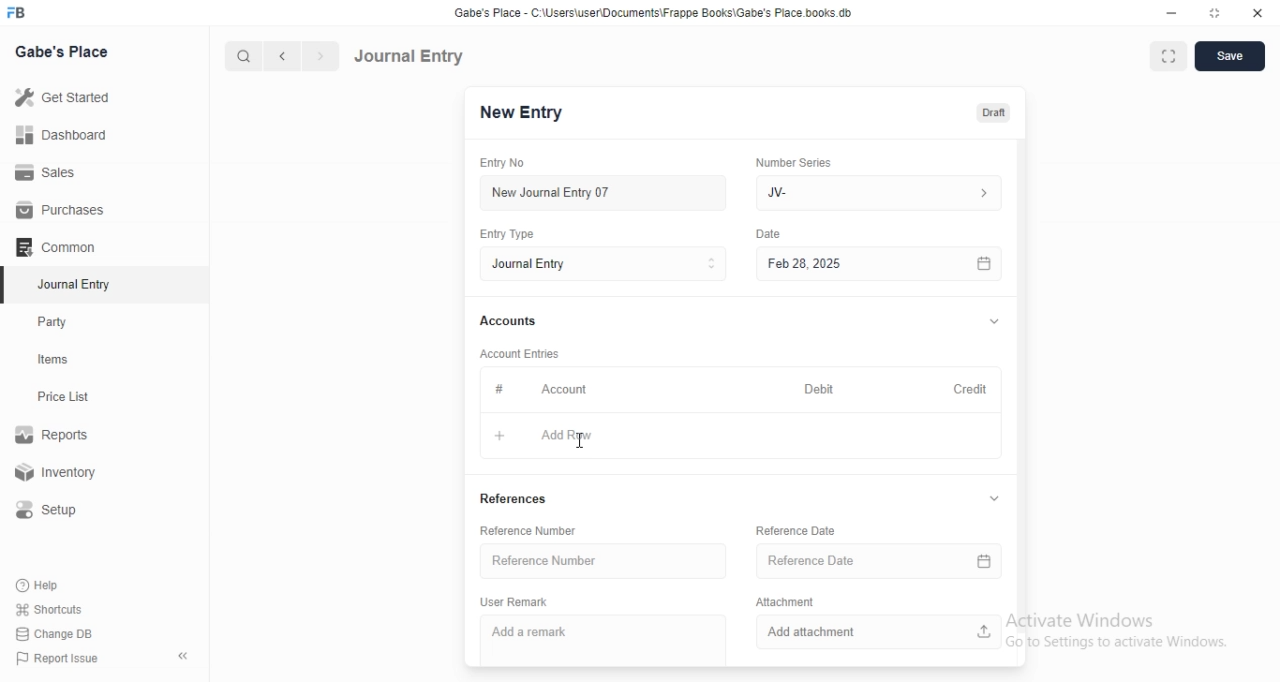 This screenshot has width=1280, height=682. What do you see at coordinates (602, 264) in the screenshot?
I see `Entry Type` at bounding box center [602, 264].